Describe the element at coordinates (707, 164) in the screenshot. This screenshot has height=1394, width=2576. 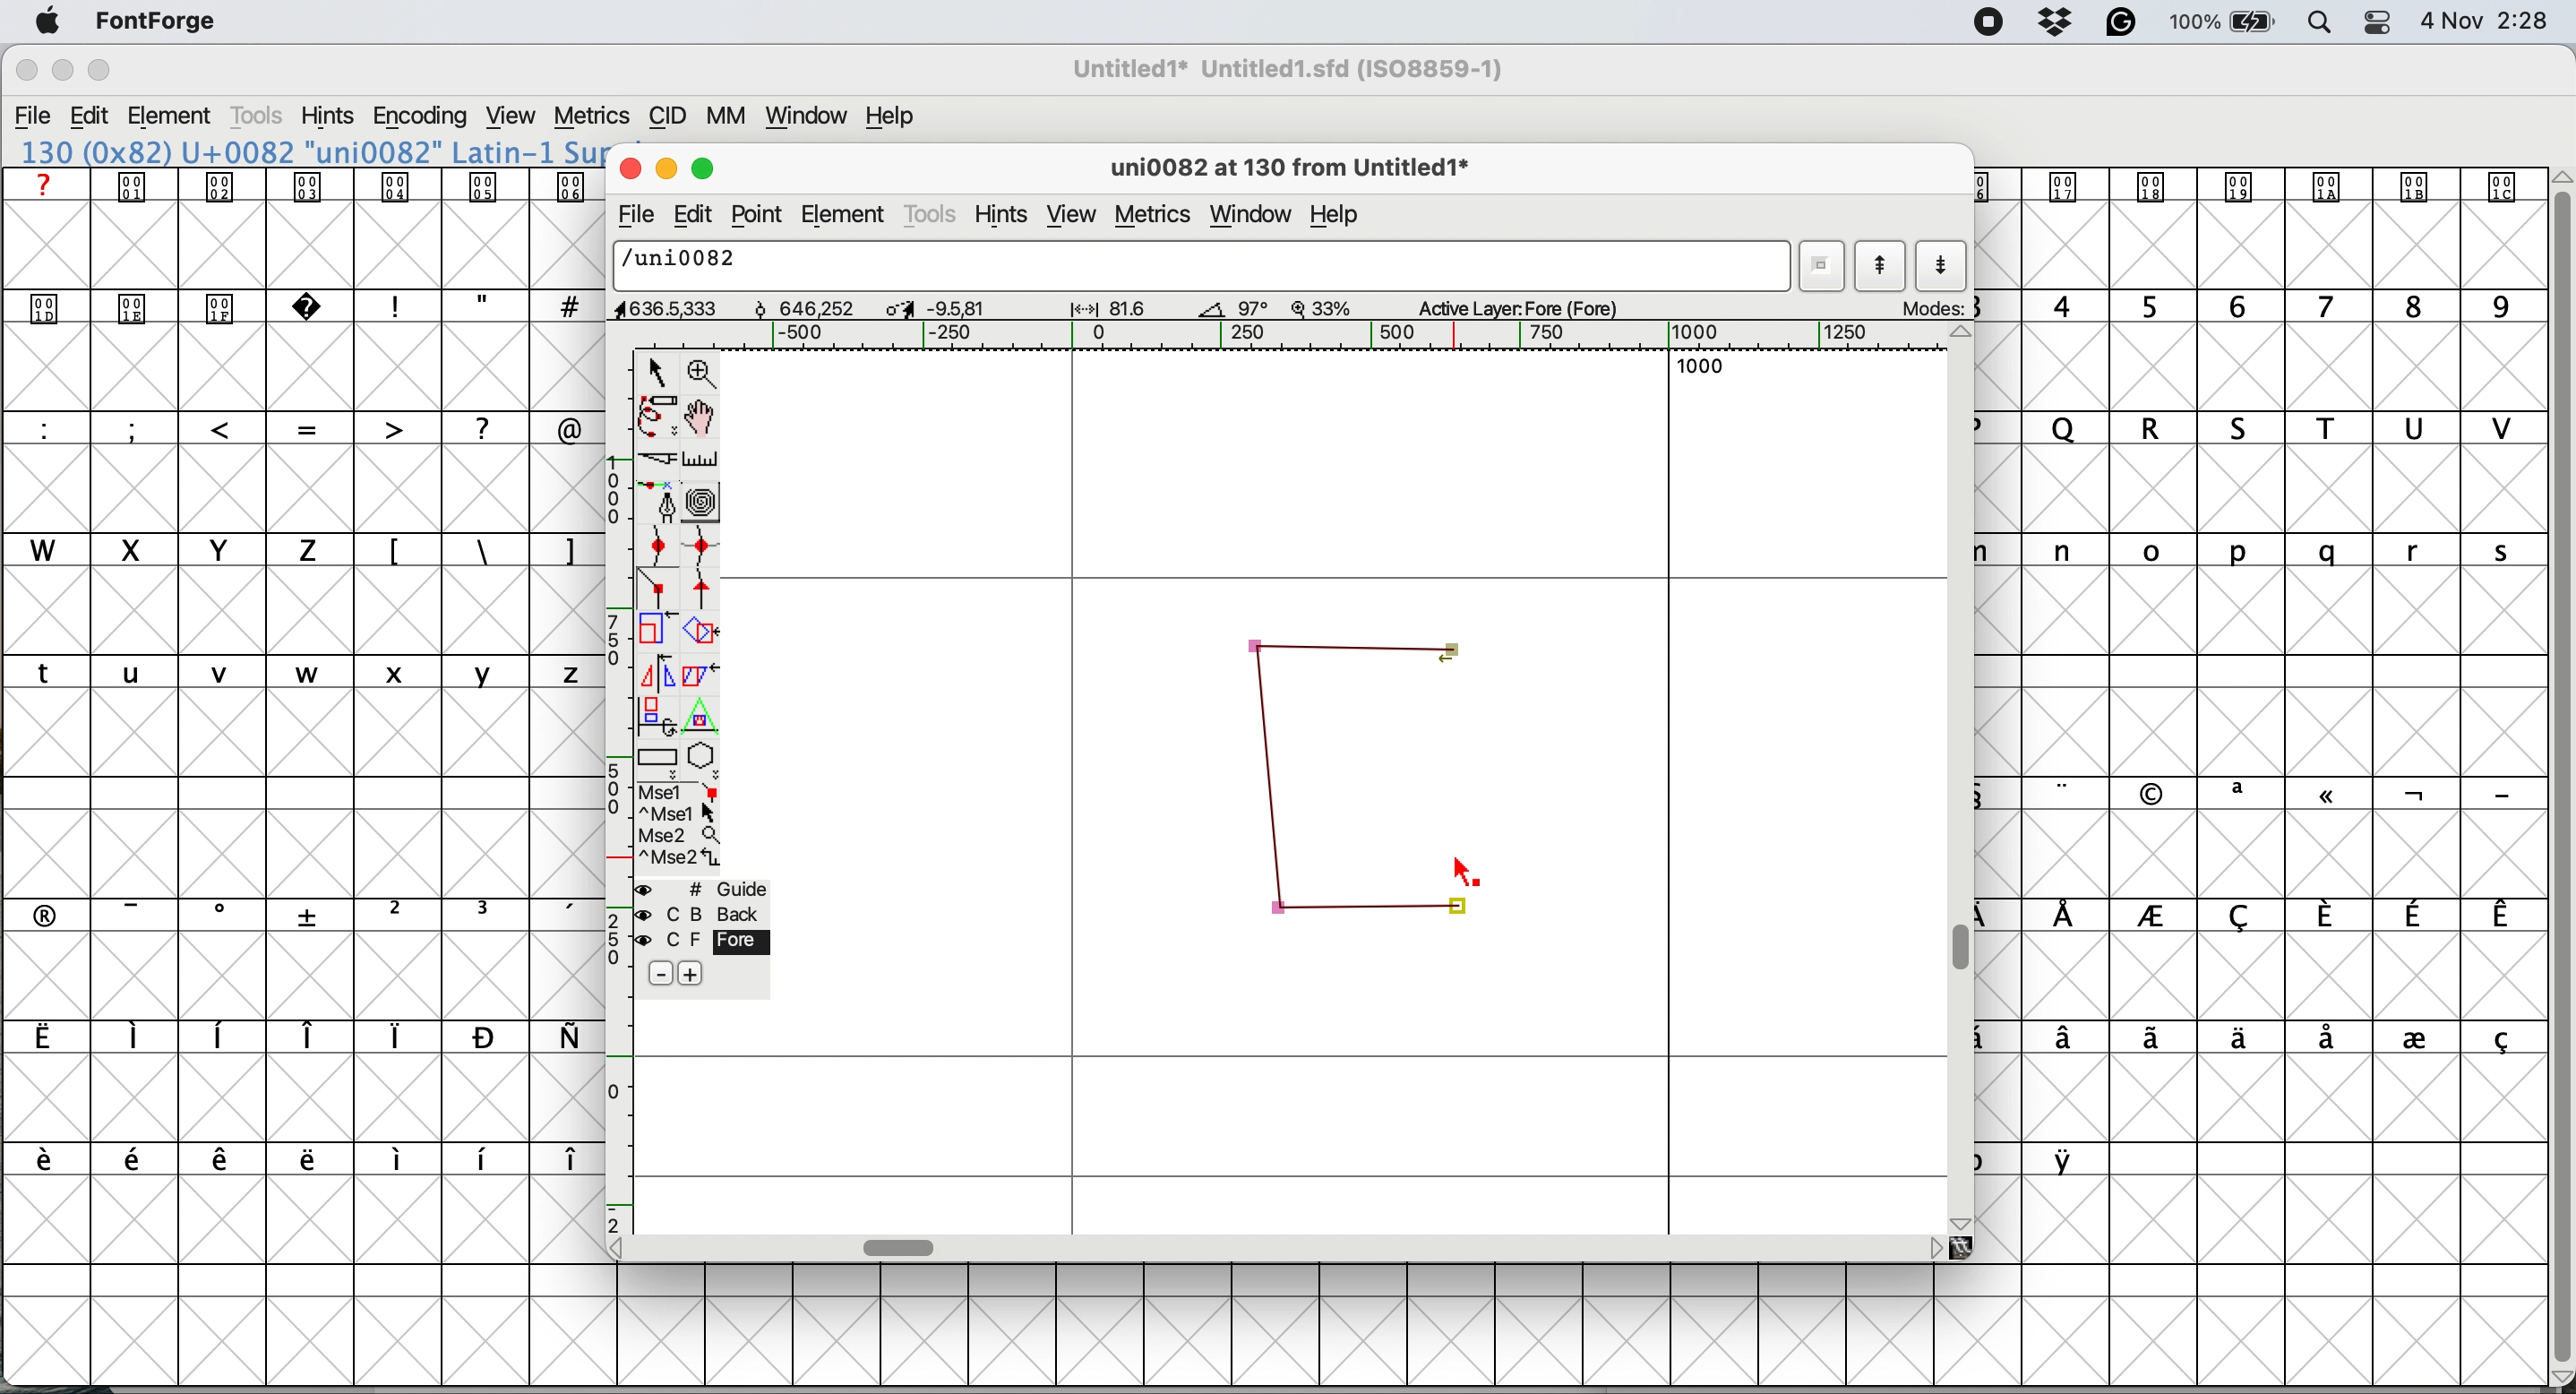
I see `maximise` at that location.